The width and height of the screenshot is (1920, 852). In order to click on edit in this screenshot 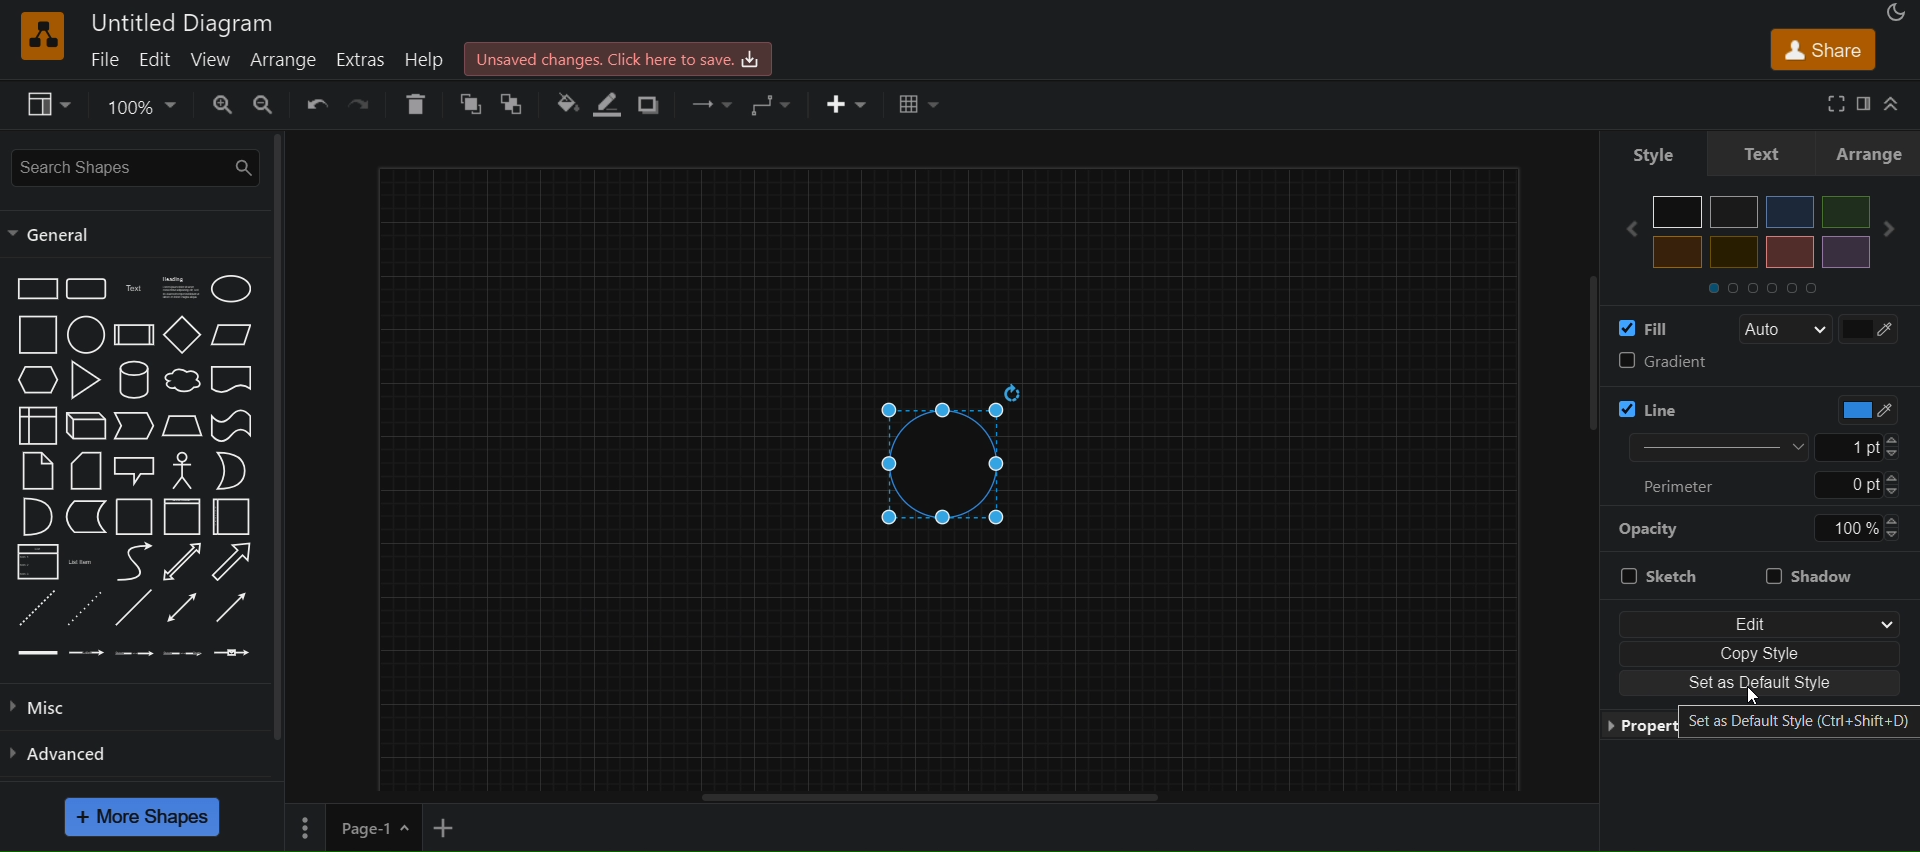, I will do `click(1758, 622)`.